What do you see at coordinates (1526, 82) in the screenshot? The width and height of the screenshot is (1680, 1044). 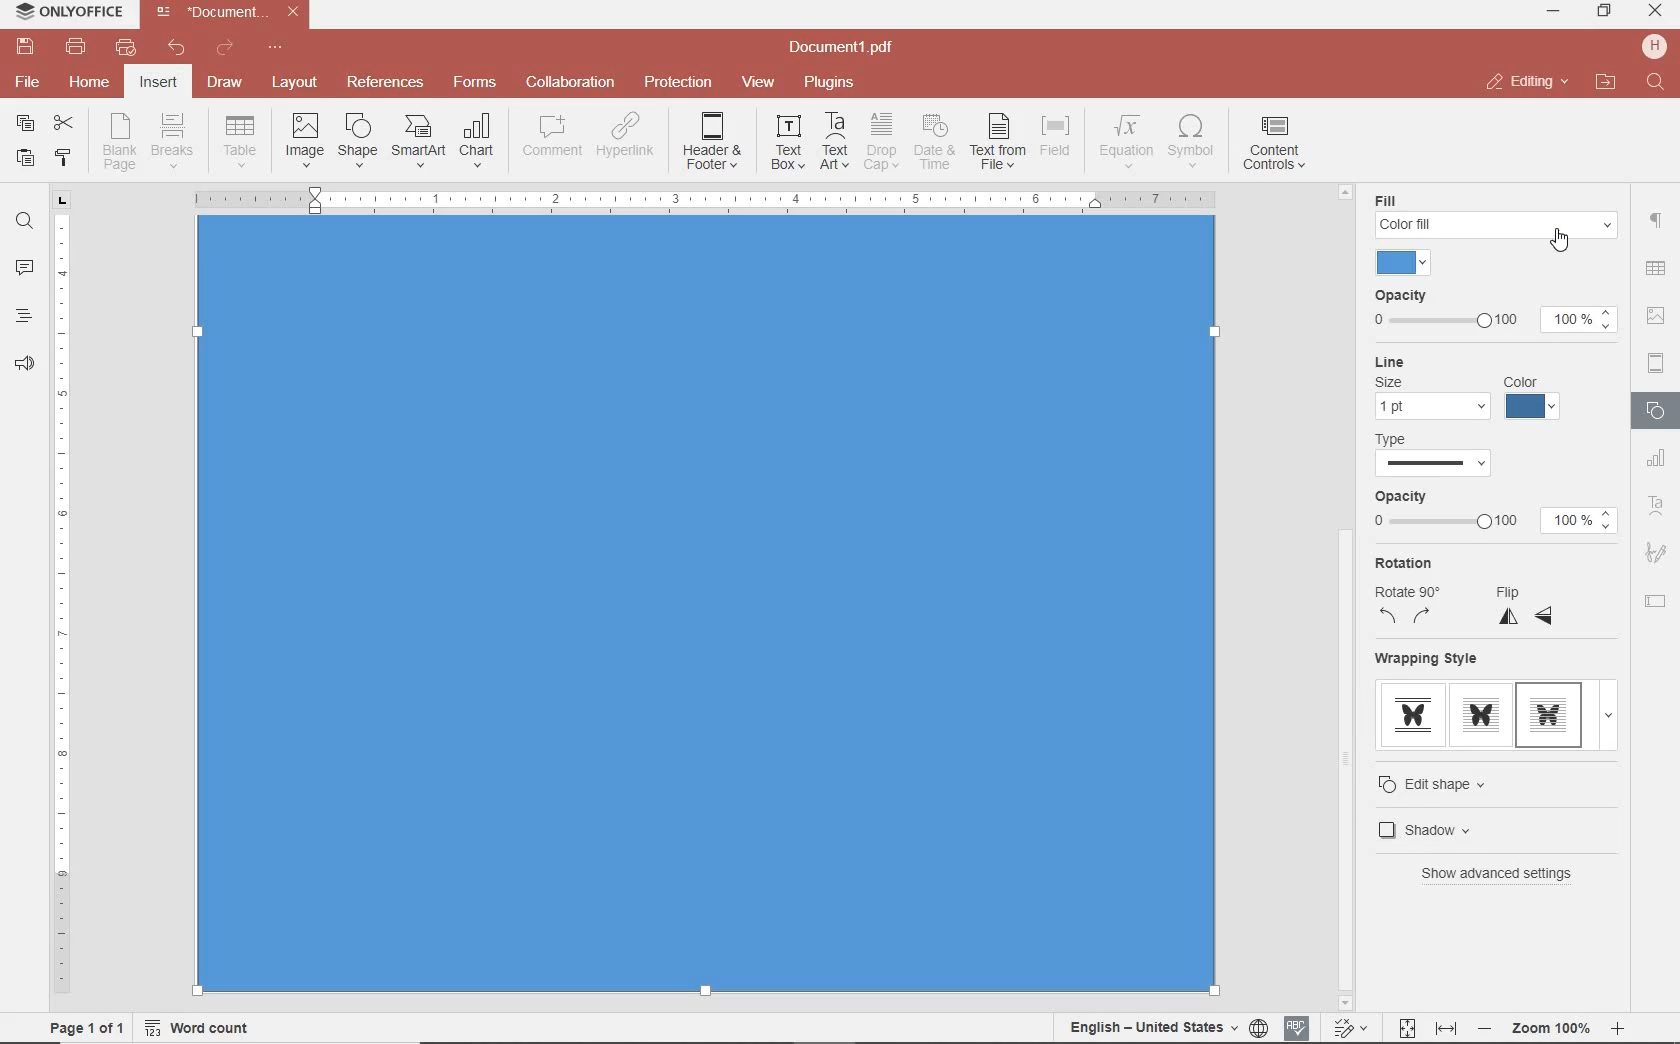 I see `close` at bounding box center [1526, 82].